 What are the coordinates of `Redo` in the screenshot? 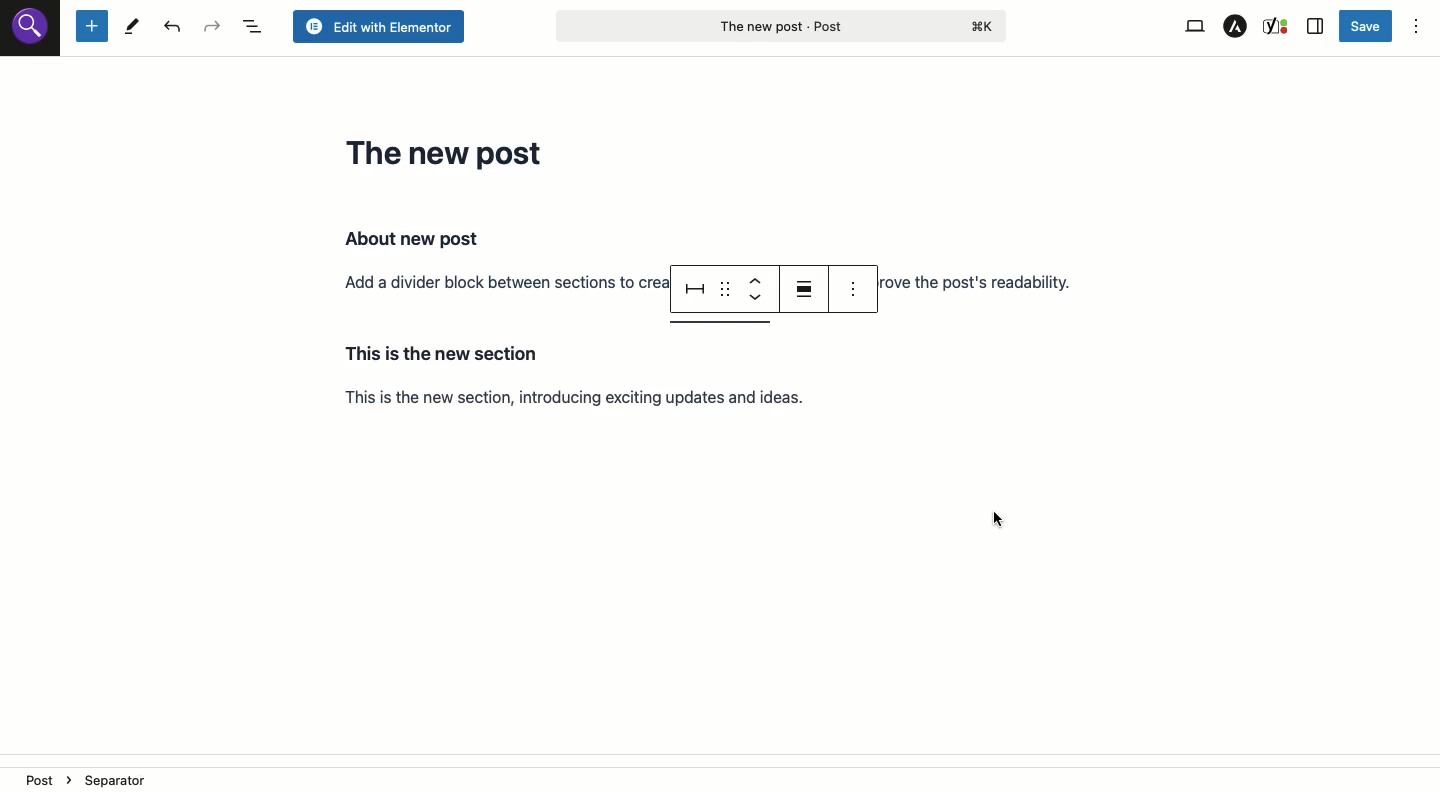 It's located at (213, 27).